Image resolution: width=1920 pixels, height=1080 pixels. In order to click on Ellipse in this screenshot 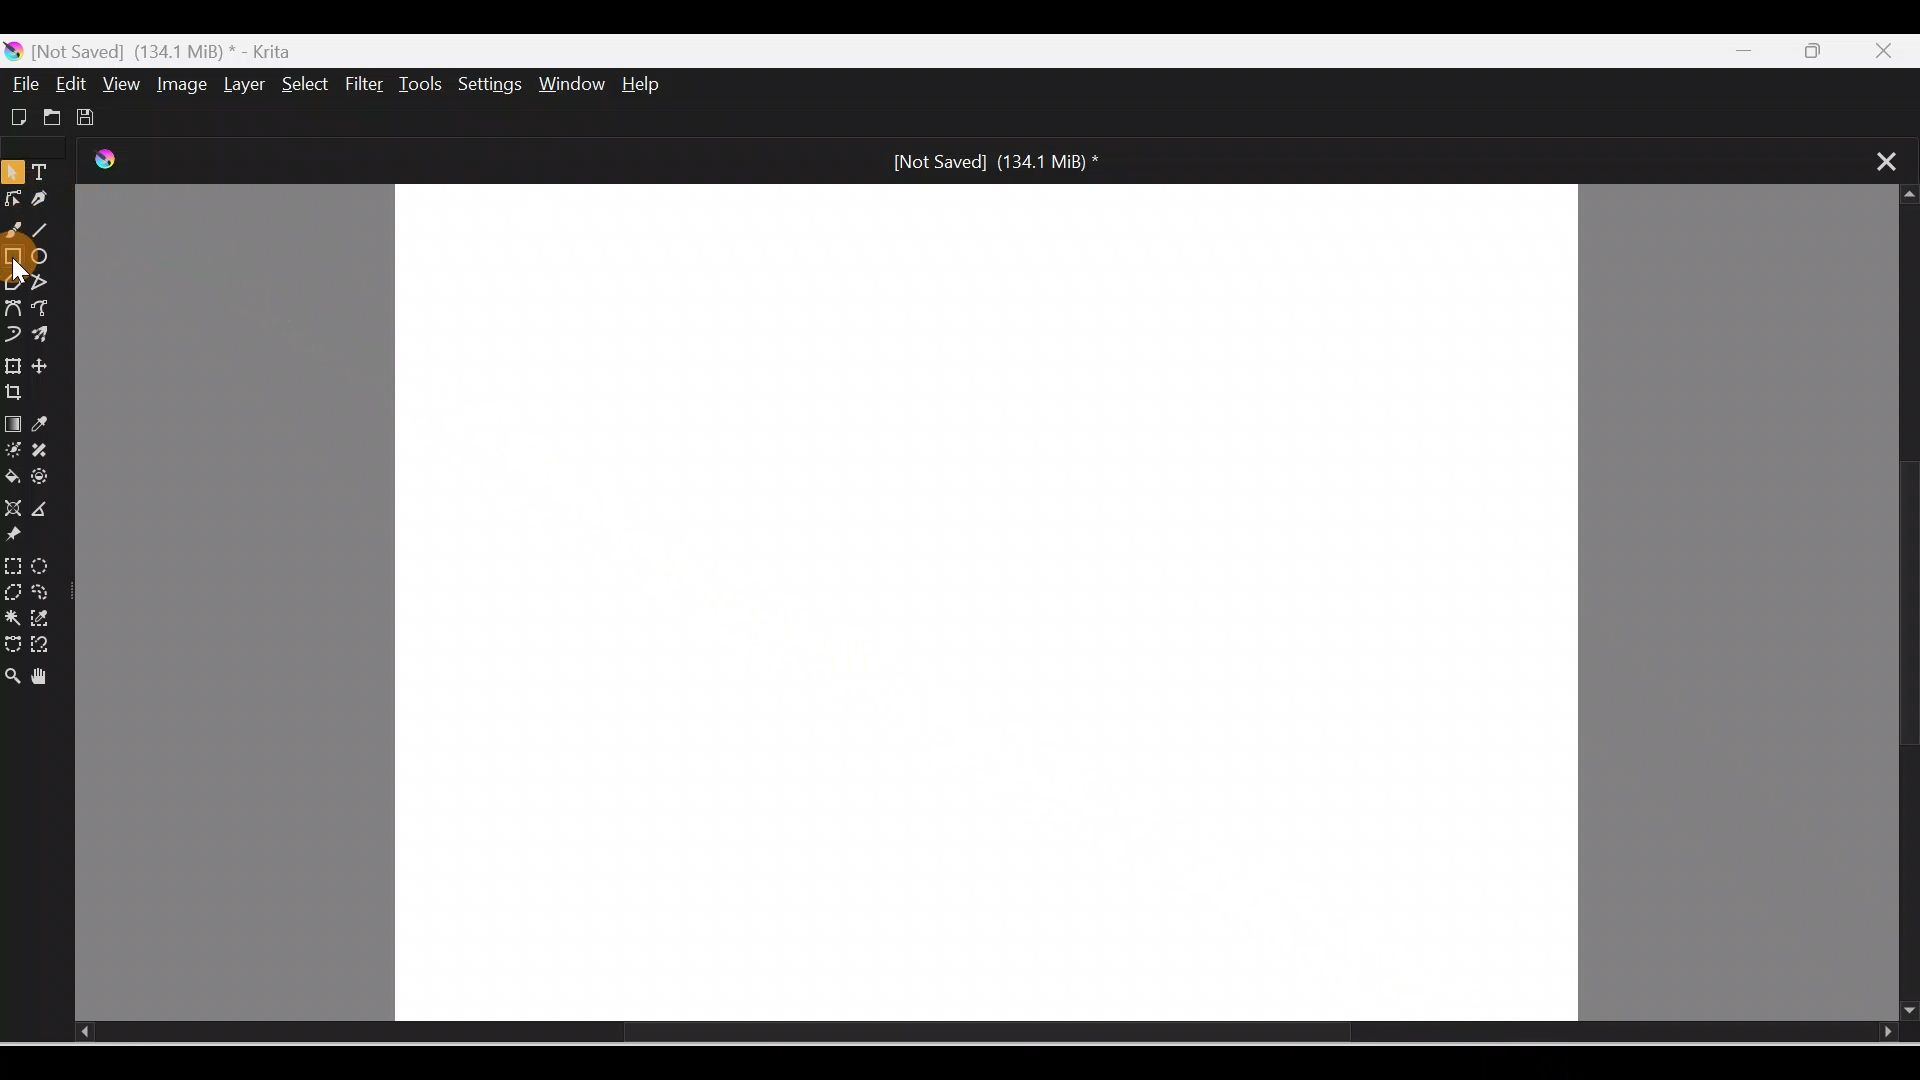, I will do `click(46, 258)`.